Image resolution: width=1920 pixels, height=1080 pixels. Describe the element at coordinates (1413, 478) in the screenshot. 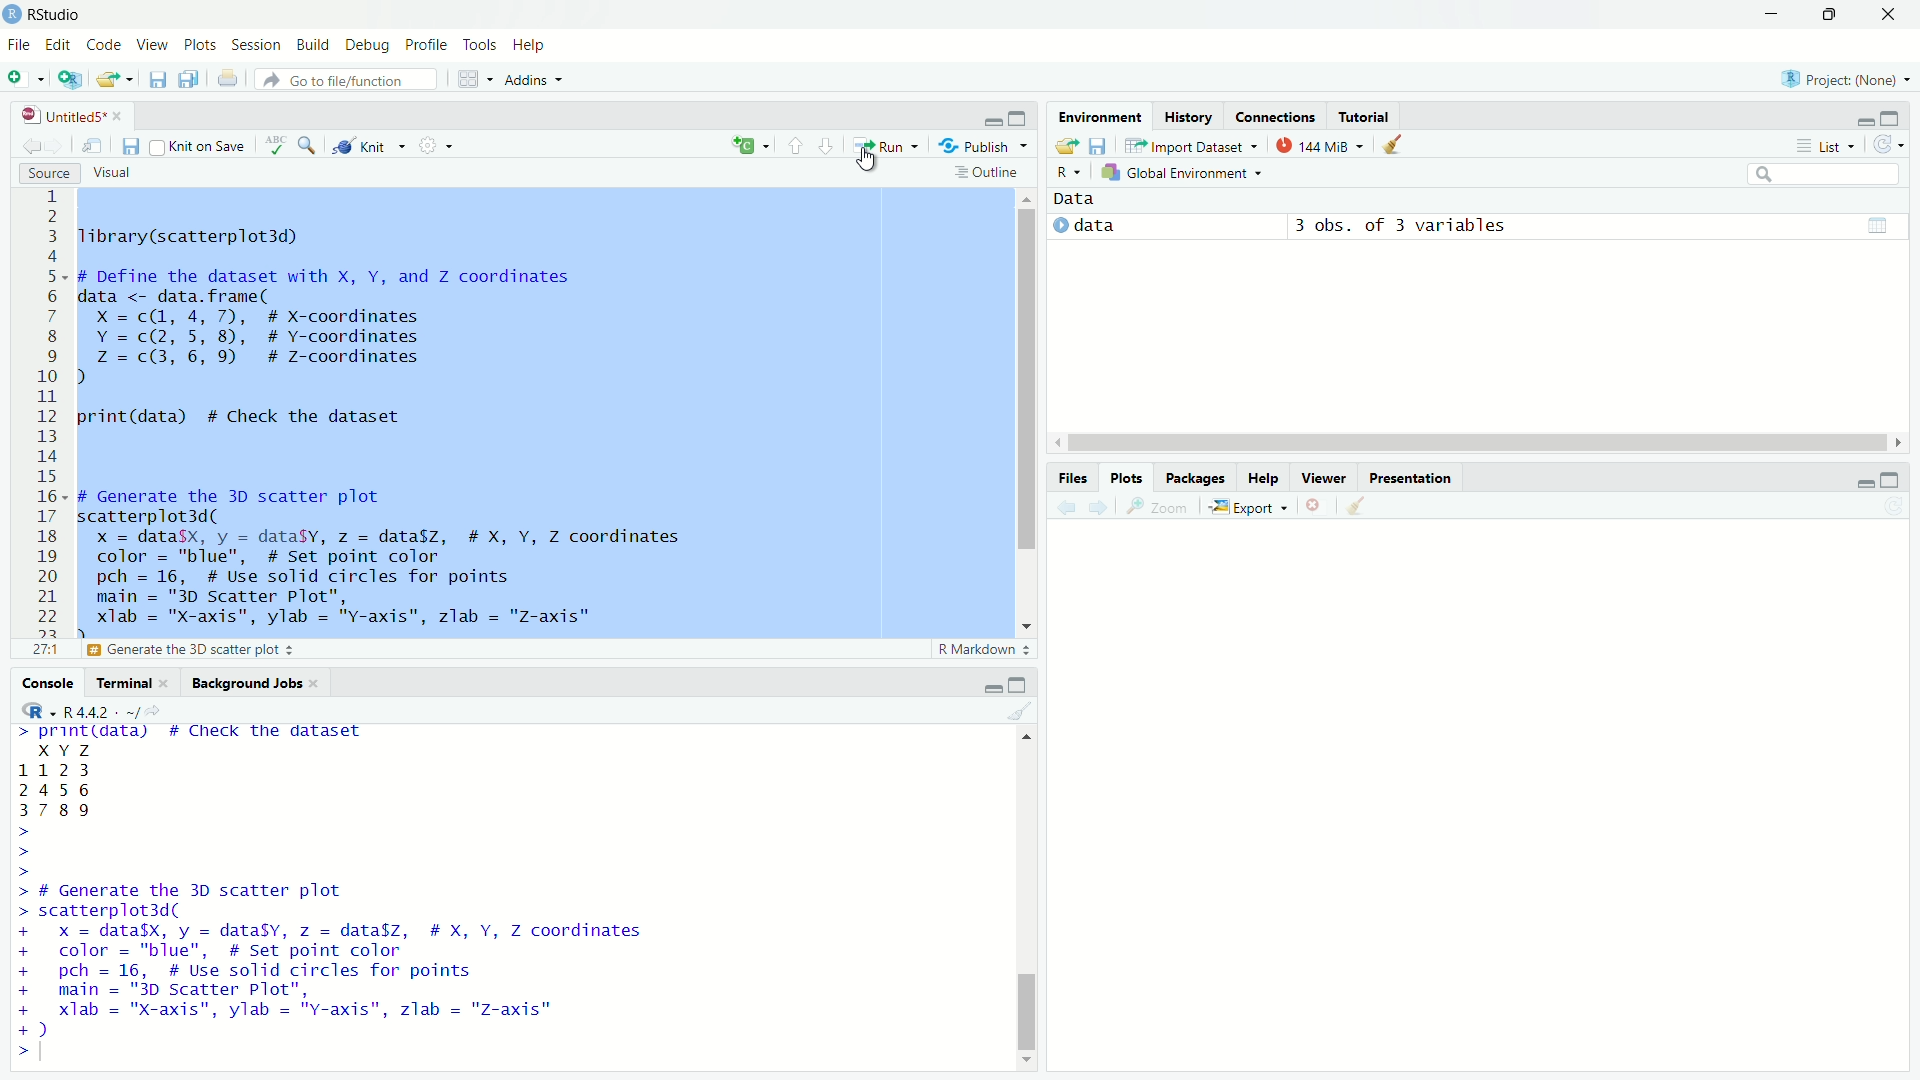

I see `presentation` at that location.